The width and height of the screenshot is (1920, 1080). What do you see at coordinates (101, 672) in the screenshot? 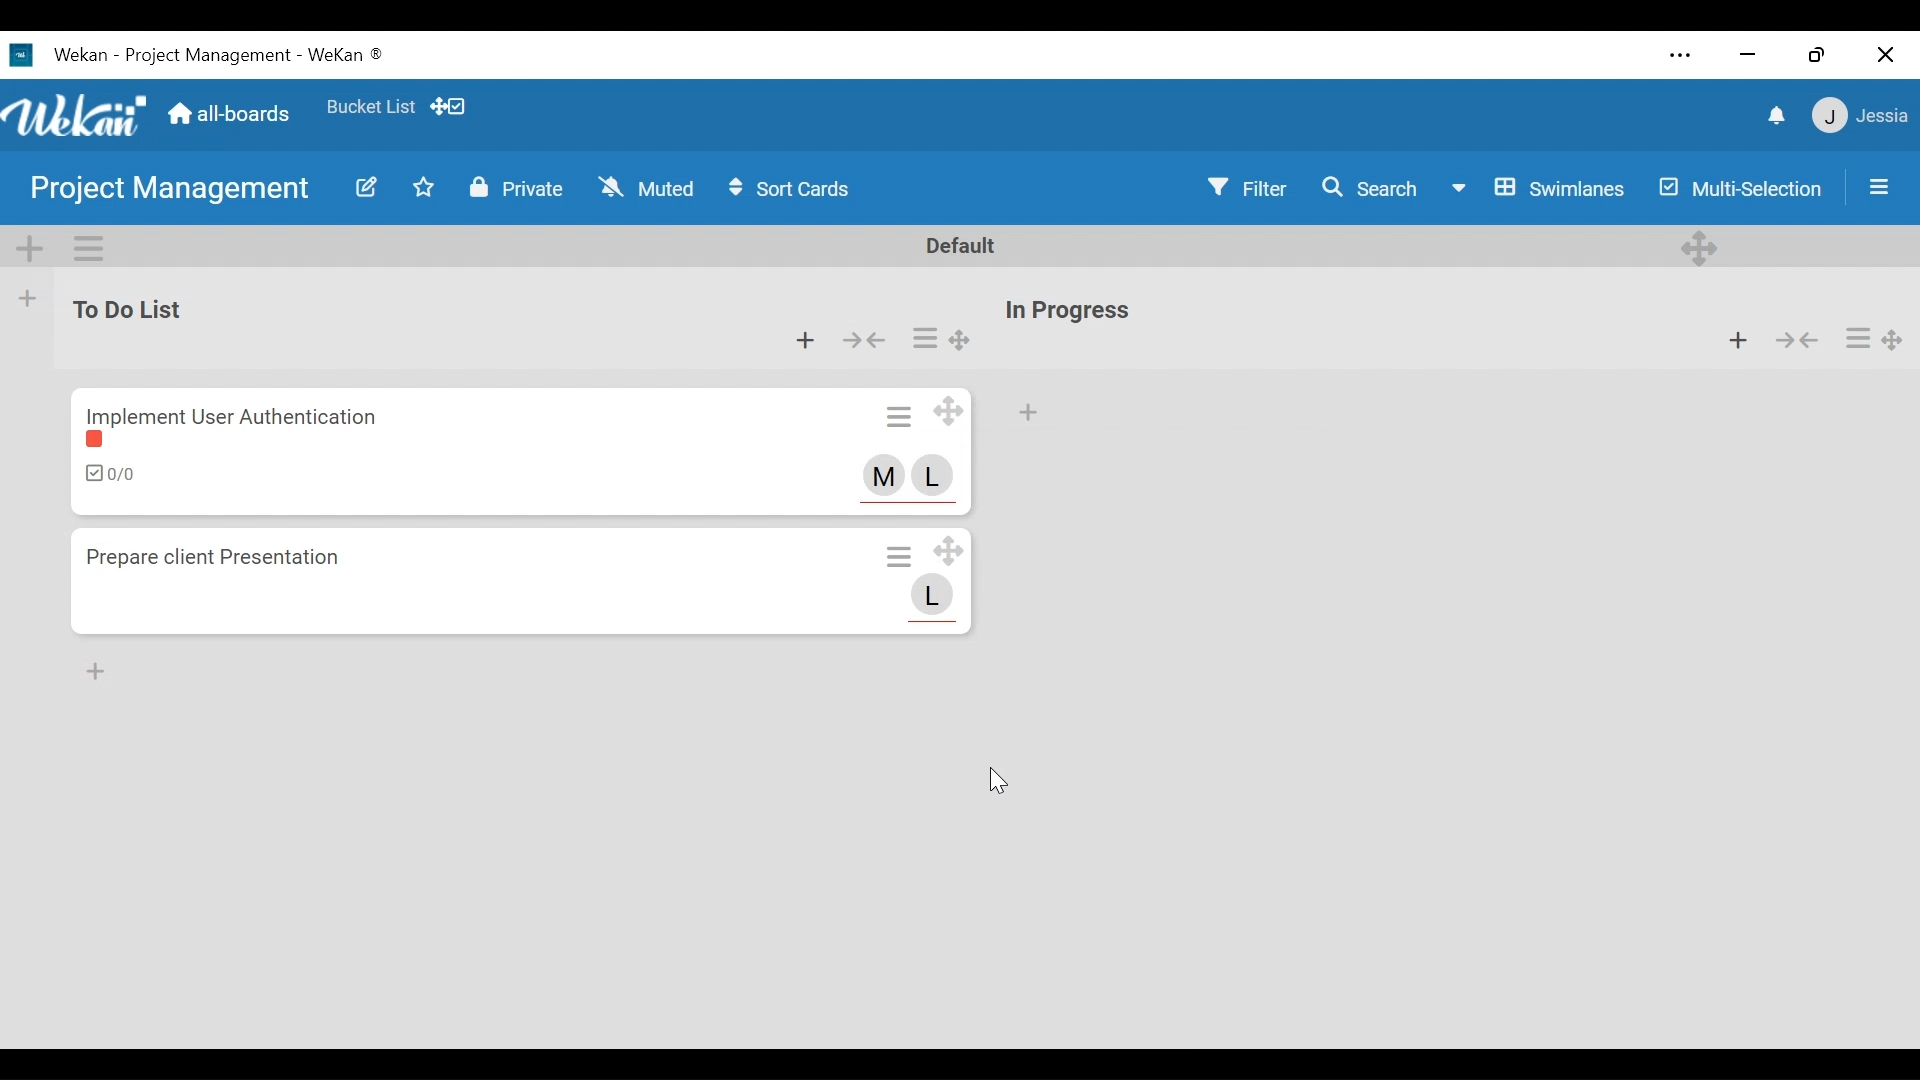
I see `add` at bounding box center [101, 672].